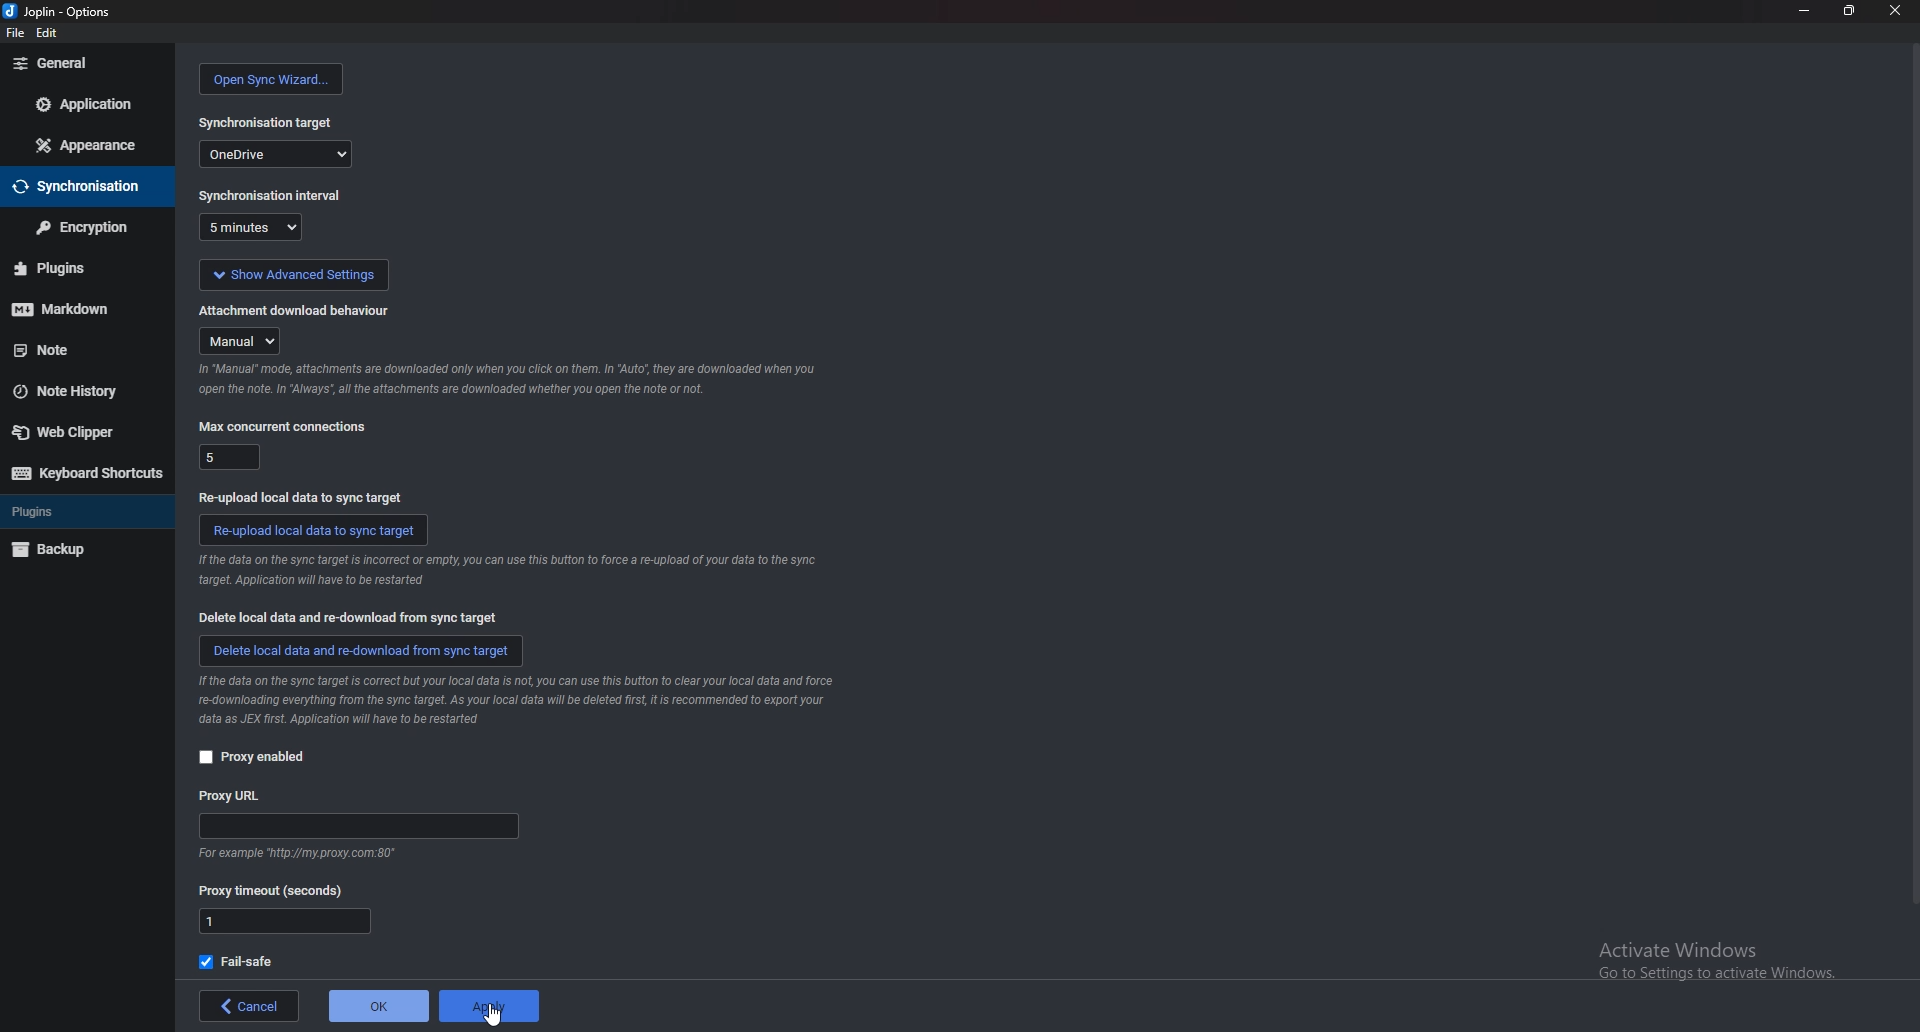 The height and width of the screenshot is (1032, 1920). Describe the element at coordinates (91, 102) in the screenshot. I see `application` at that location.